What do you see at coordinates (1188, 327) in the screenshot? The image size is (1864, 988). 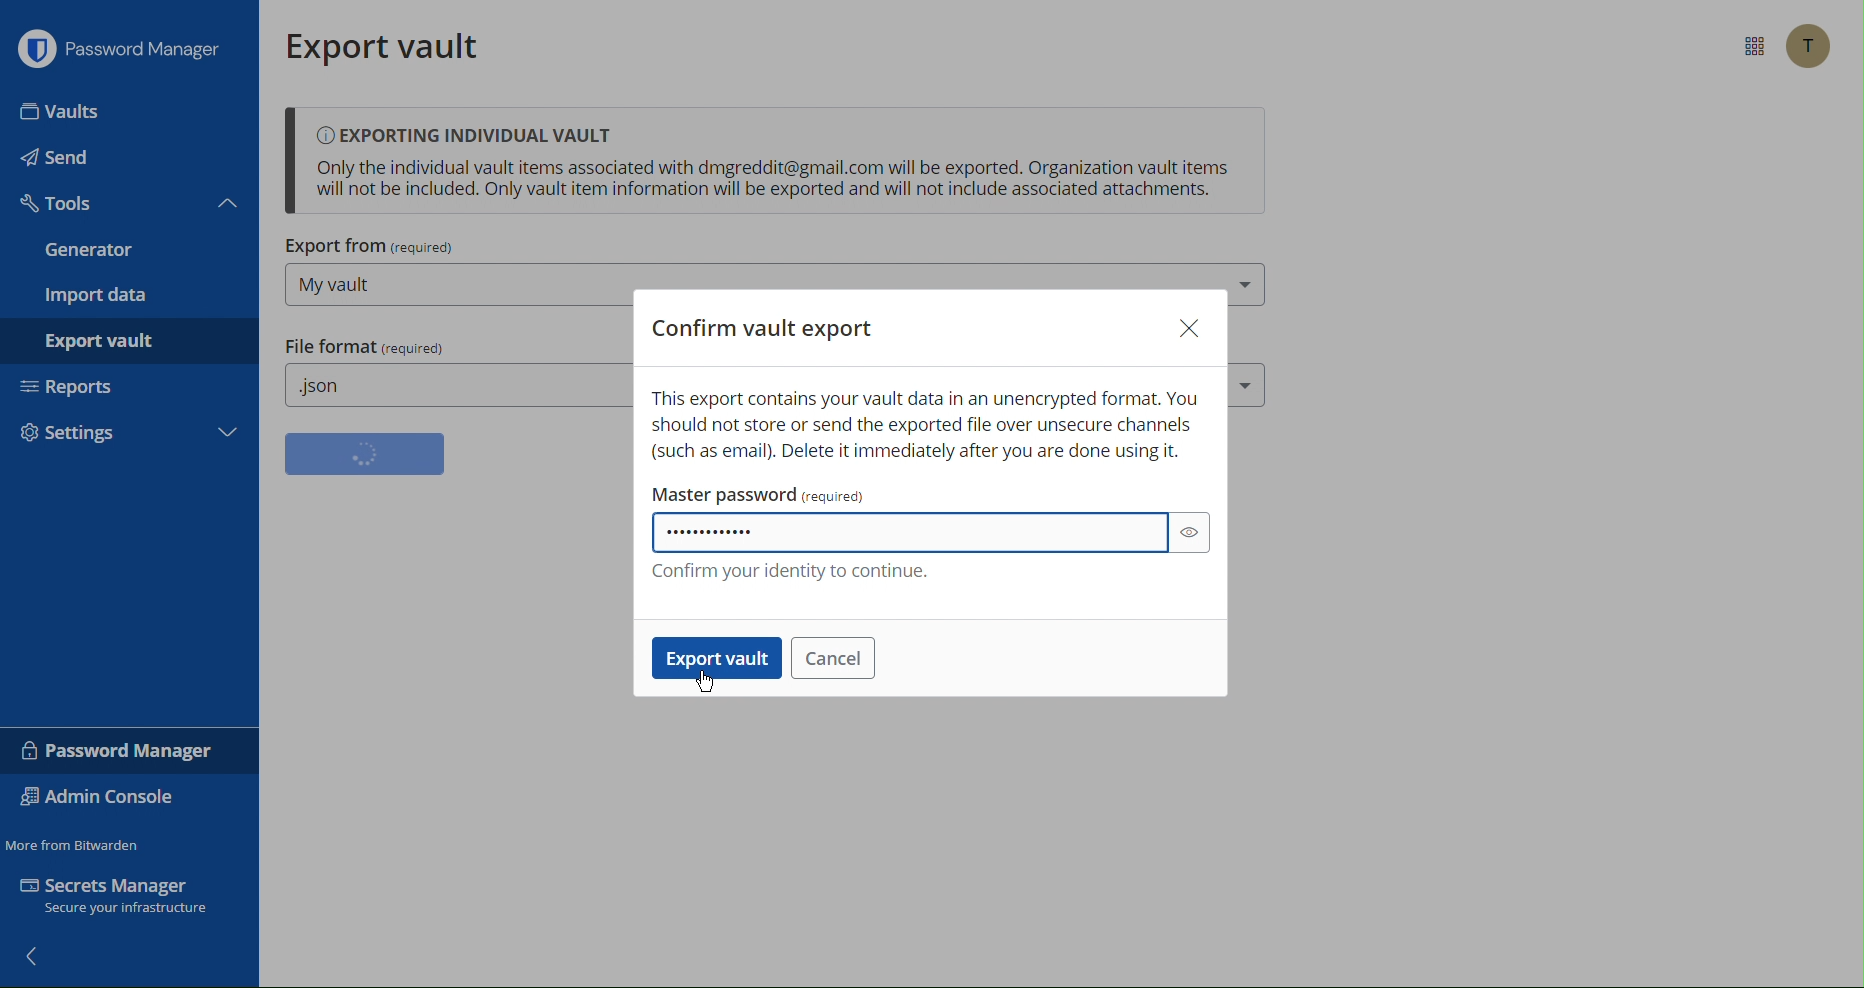 I see `Close` at bounding box center [1188, 327].